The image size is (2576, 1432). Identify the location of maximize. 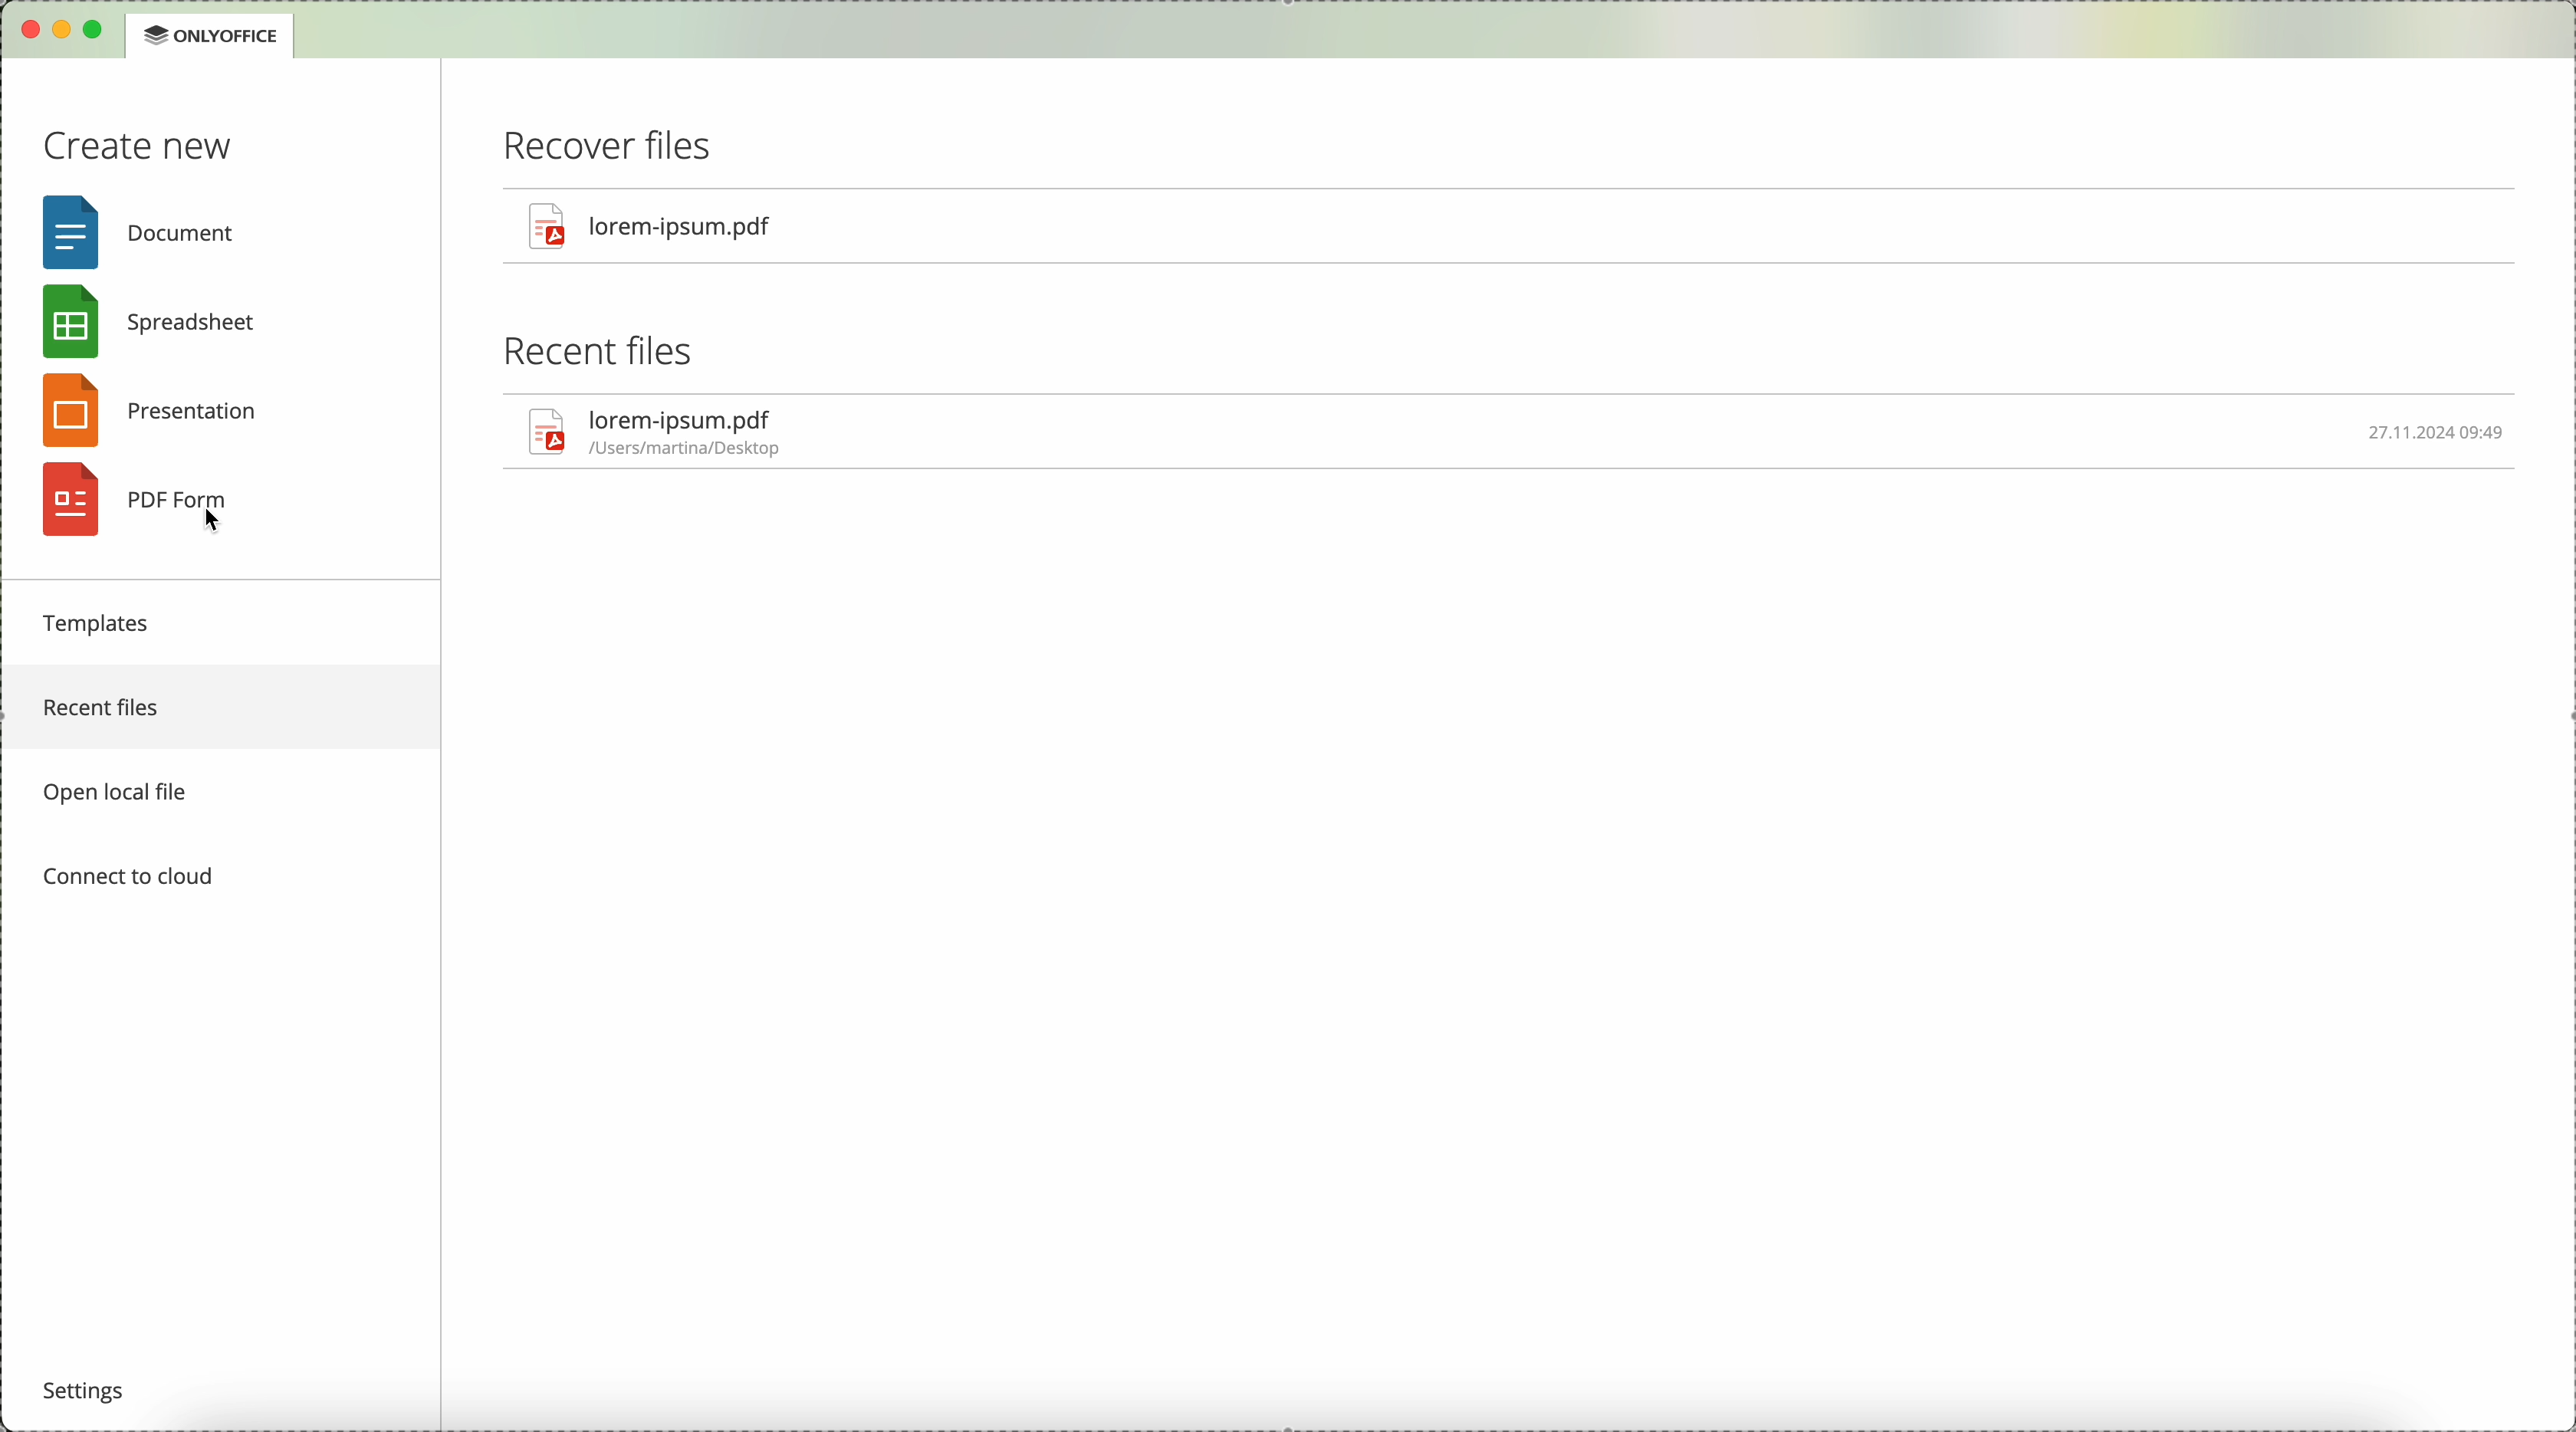
(101, 29).